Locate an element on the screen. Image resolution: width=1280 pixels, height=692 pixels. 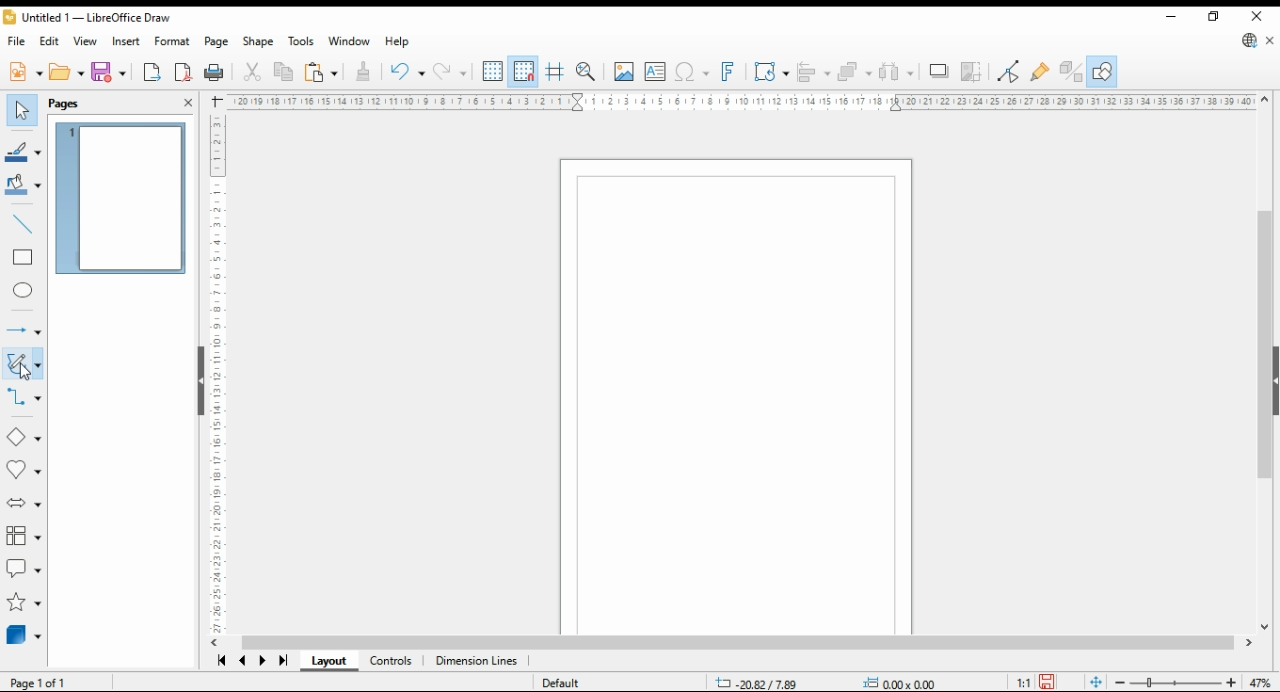
help is located at coordinates (397, 43).